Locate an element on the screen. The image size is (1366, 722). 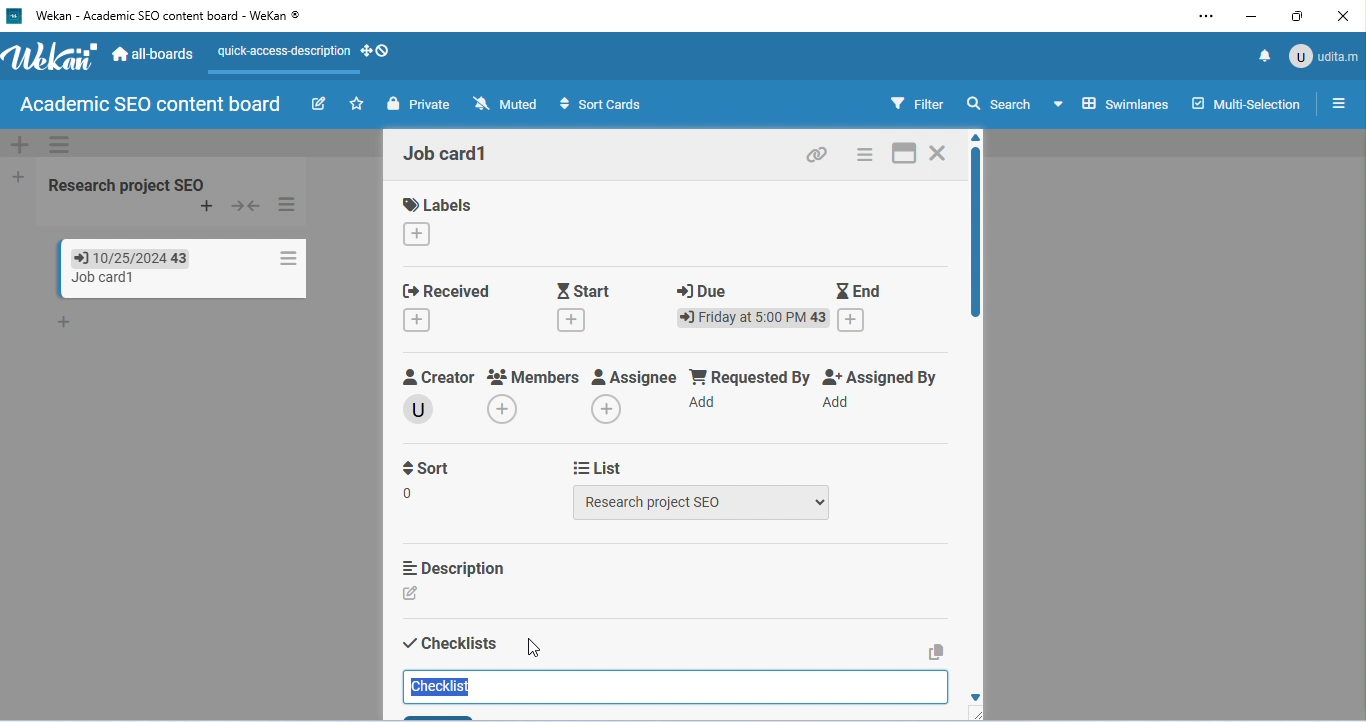
default is located at coordinates (678, 143).